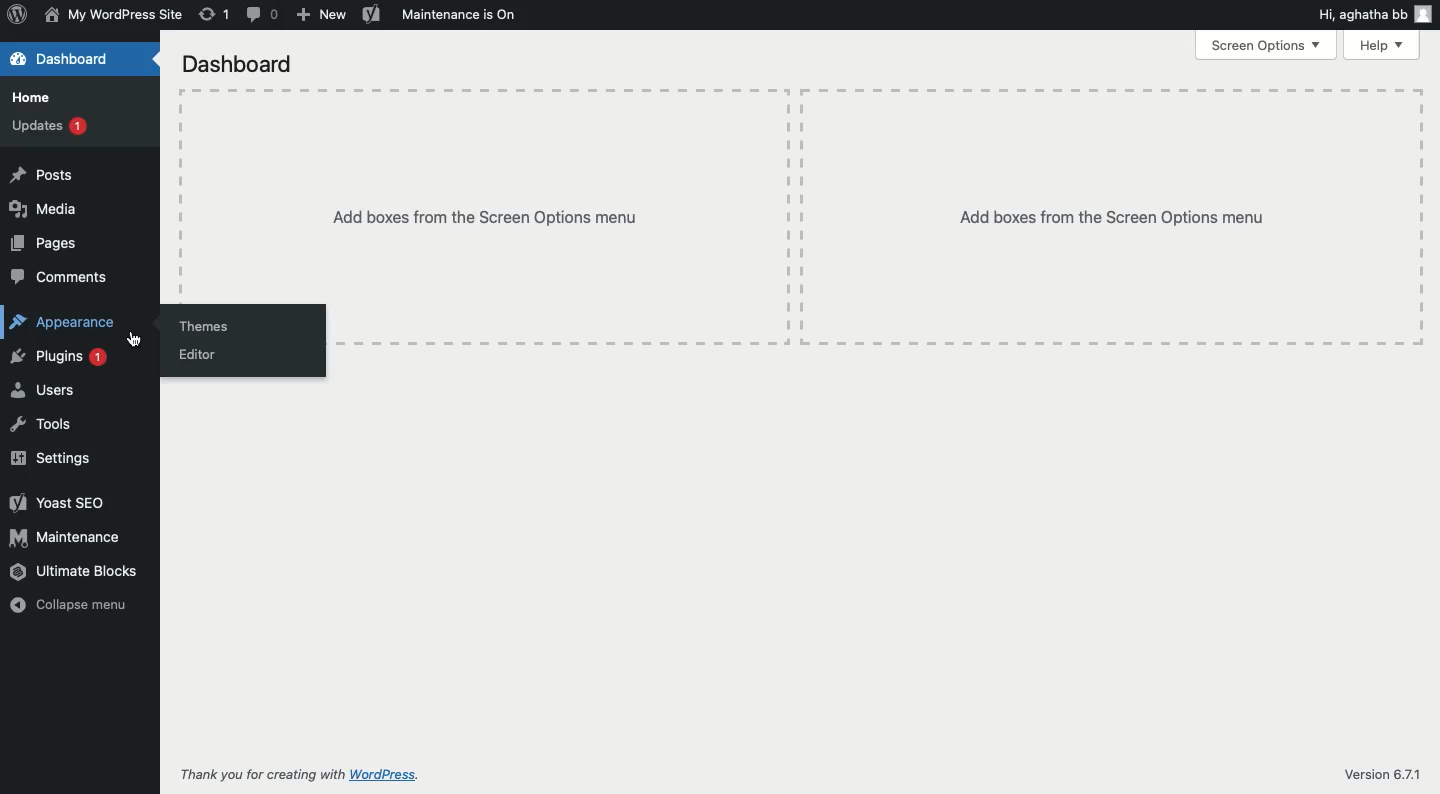 The height and width of the screenshot is (794, 1440). Describe the element at coordinates (57, 357) in the screenshot. I see `Plugins` at that location.